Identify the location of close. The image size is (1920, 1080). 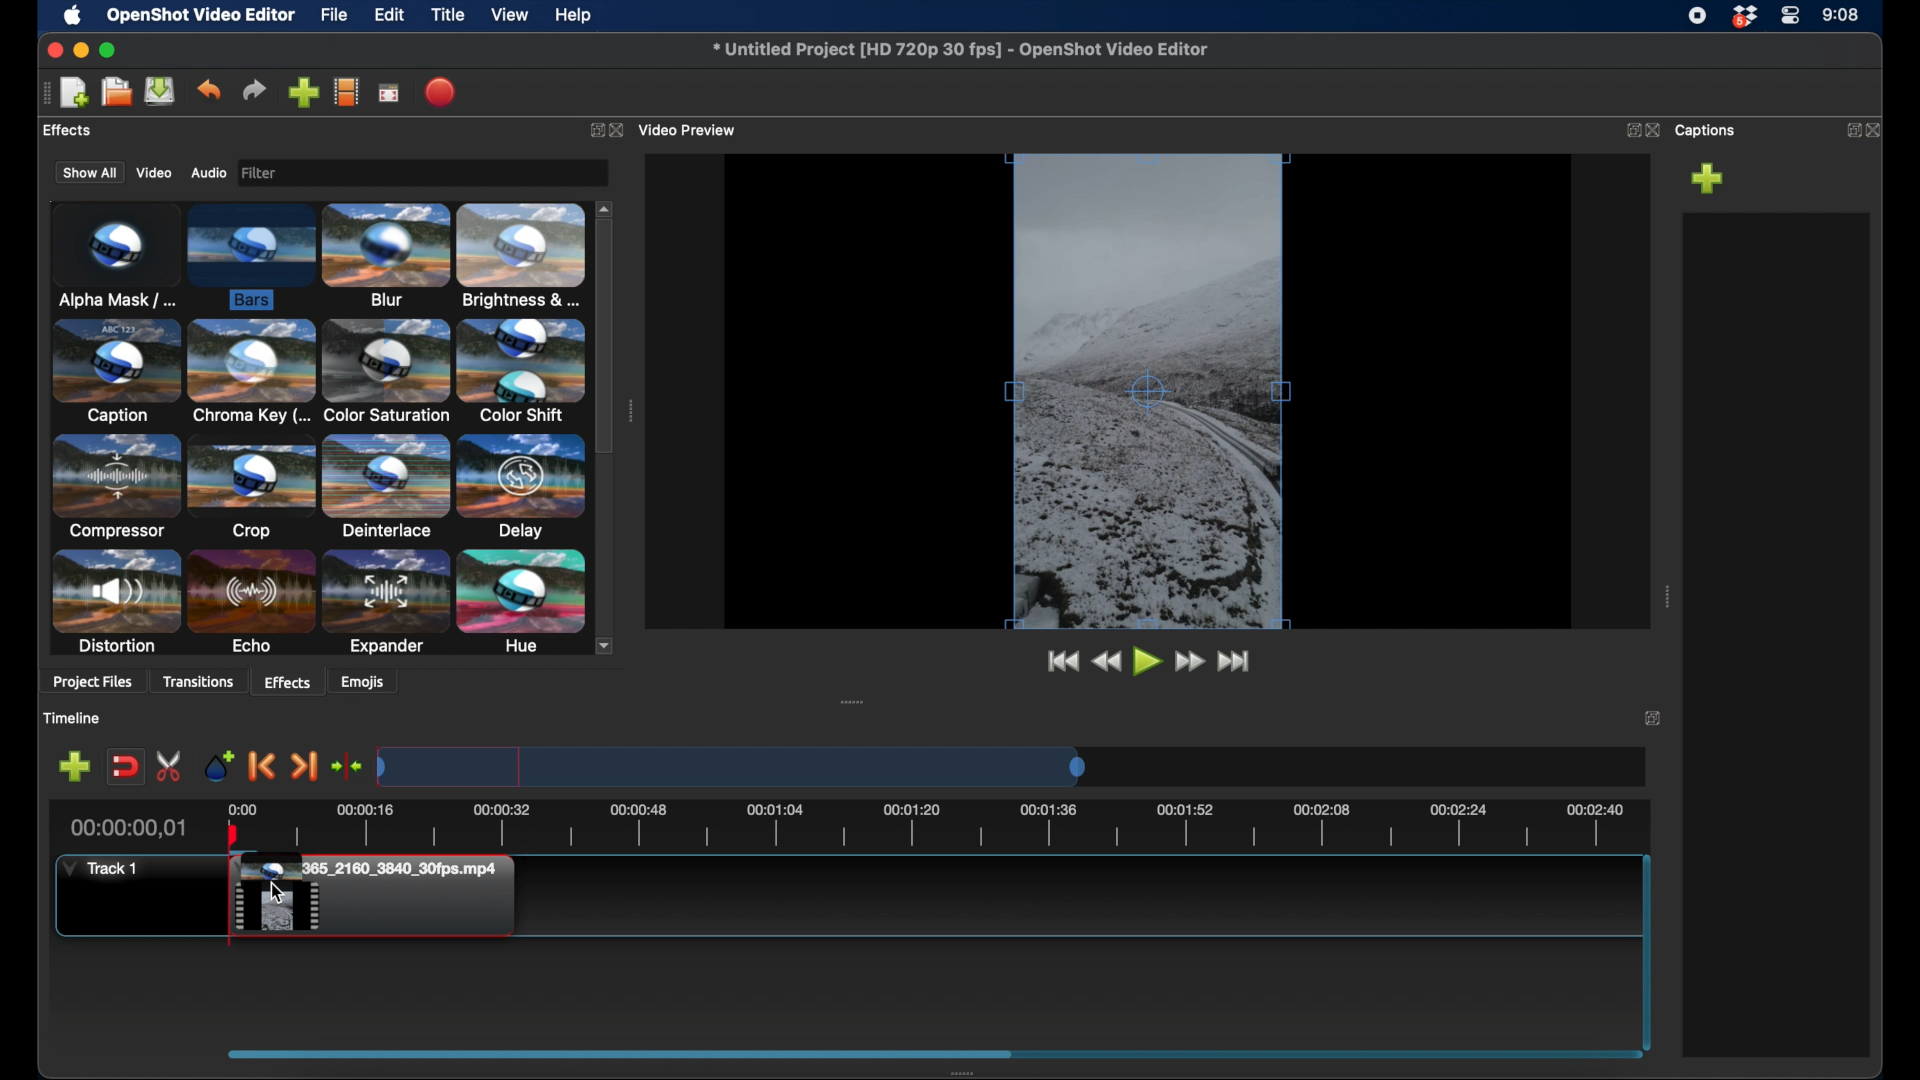
(1878, 128).